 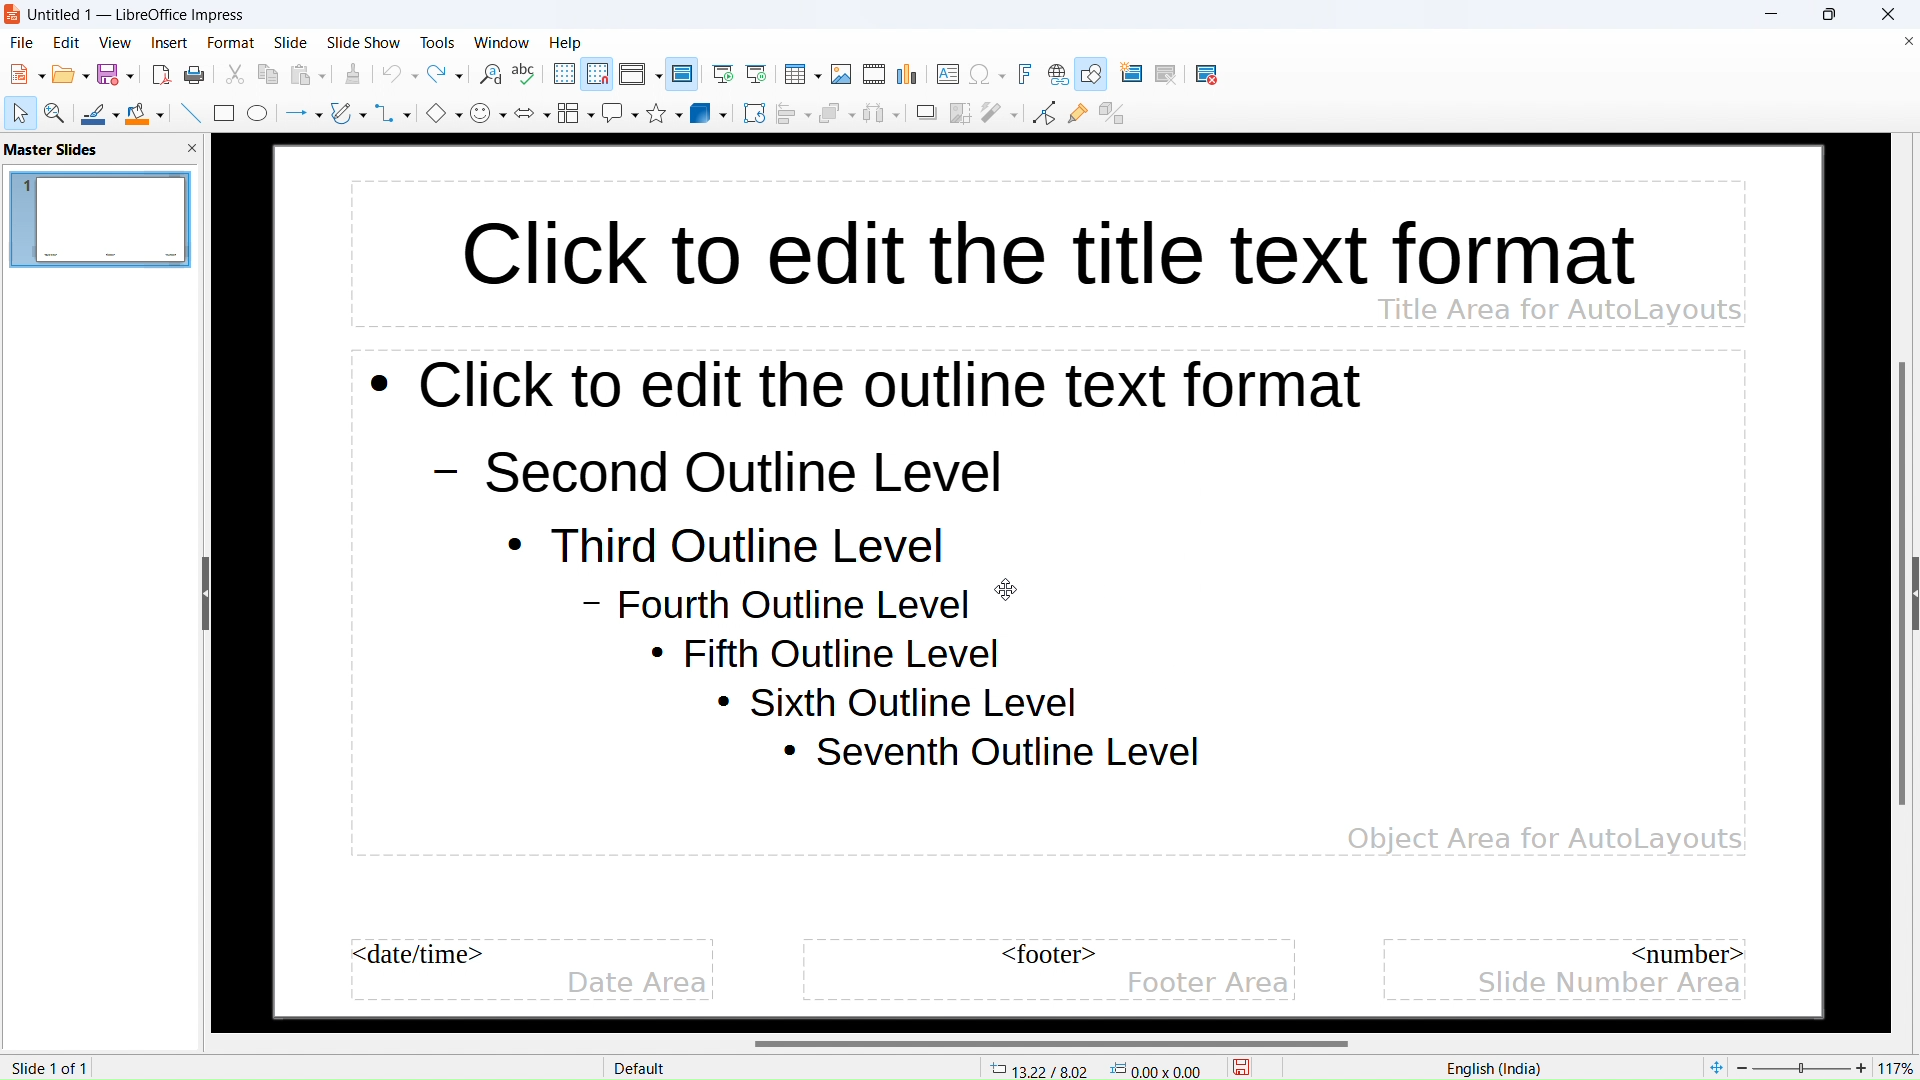 What do you see at coordinates (683, 74) in the screenshot?
I see `master slide` at bounding box center [683, 74].